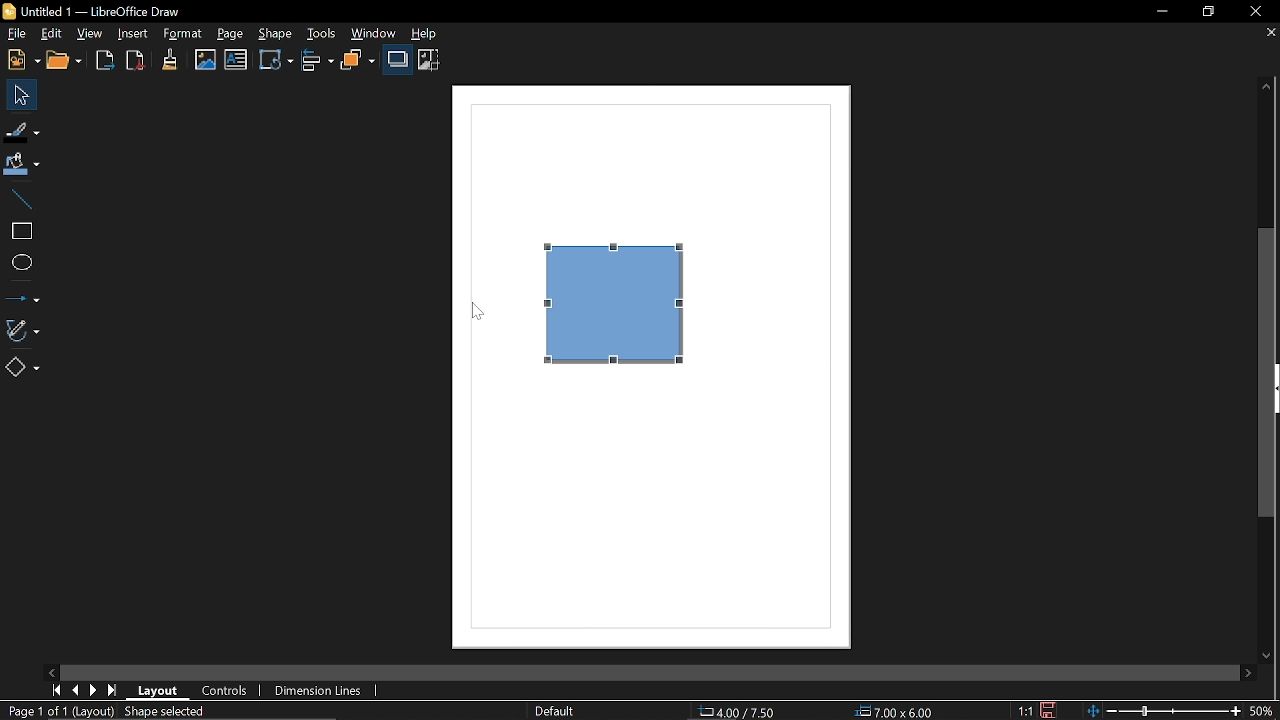 The image size is (1280, 720). I want to click on Crop, so click(429, 60).